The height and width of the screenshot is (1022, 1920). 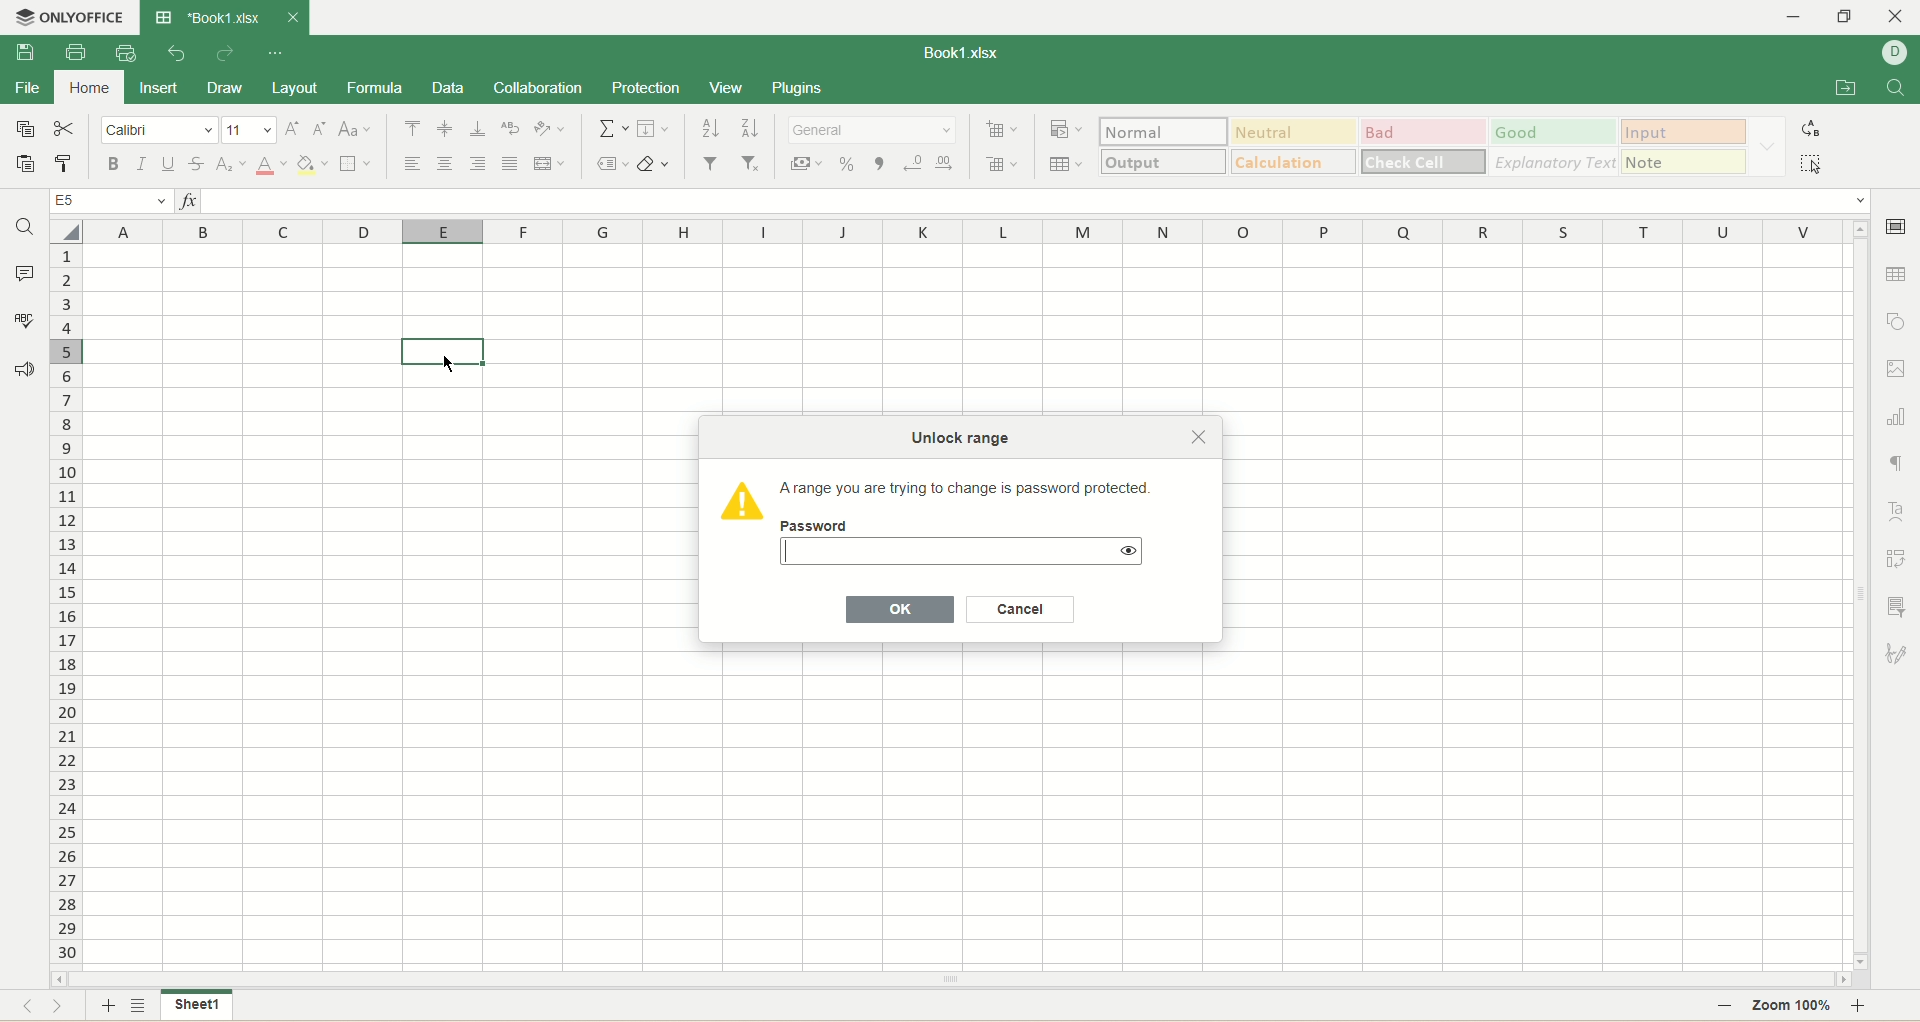 What do you see at coordinates (162, 131) in the screenshot?
I see `font name` at bounding box center [162, 131].